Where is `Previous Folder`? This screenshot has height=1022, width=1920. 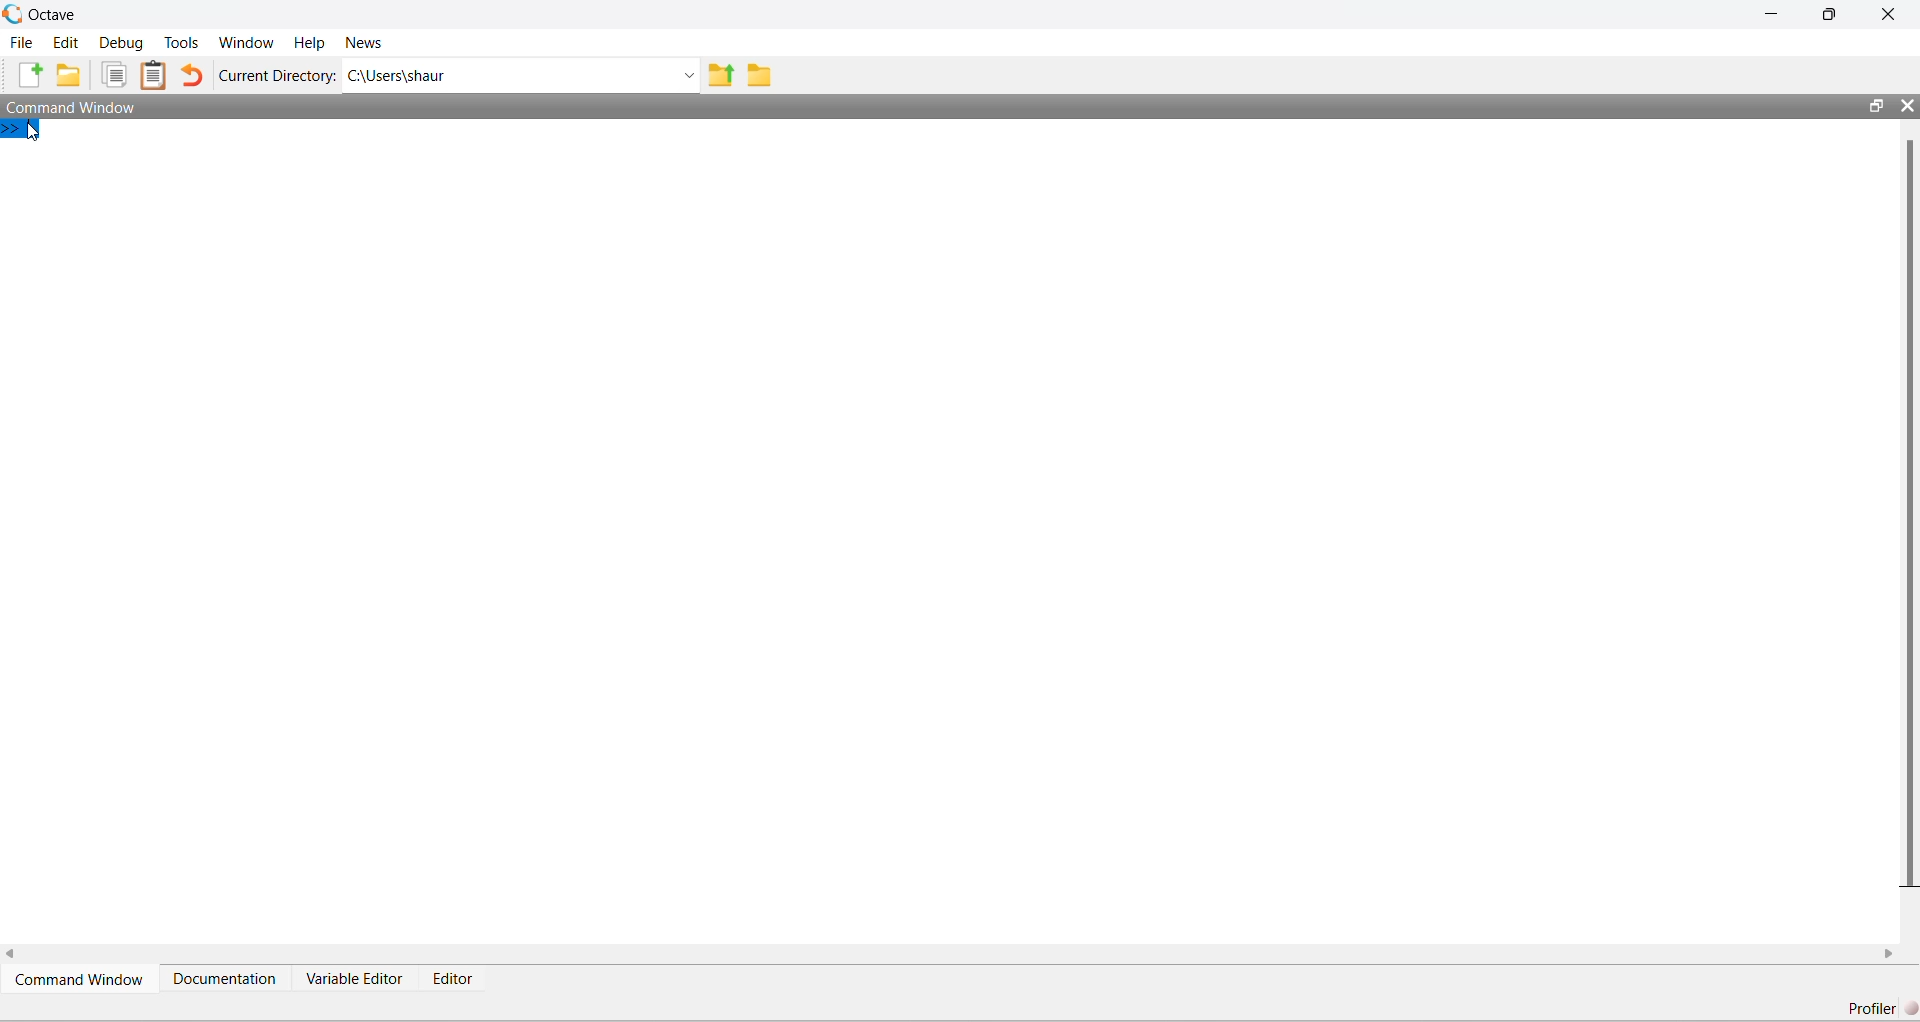
Previous Folder is located at coordinates (721, 75).